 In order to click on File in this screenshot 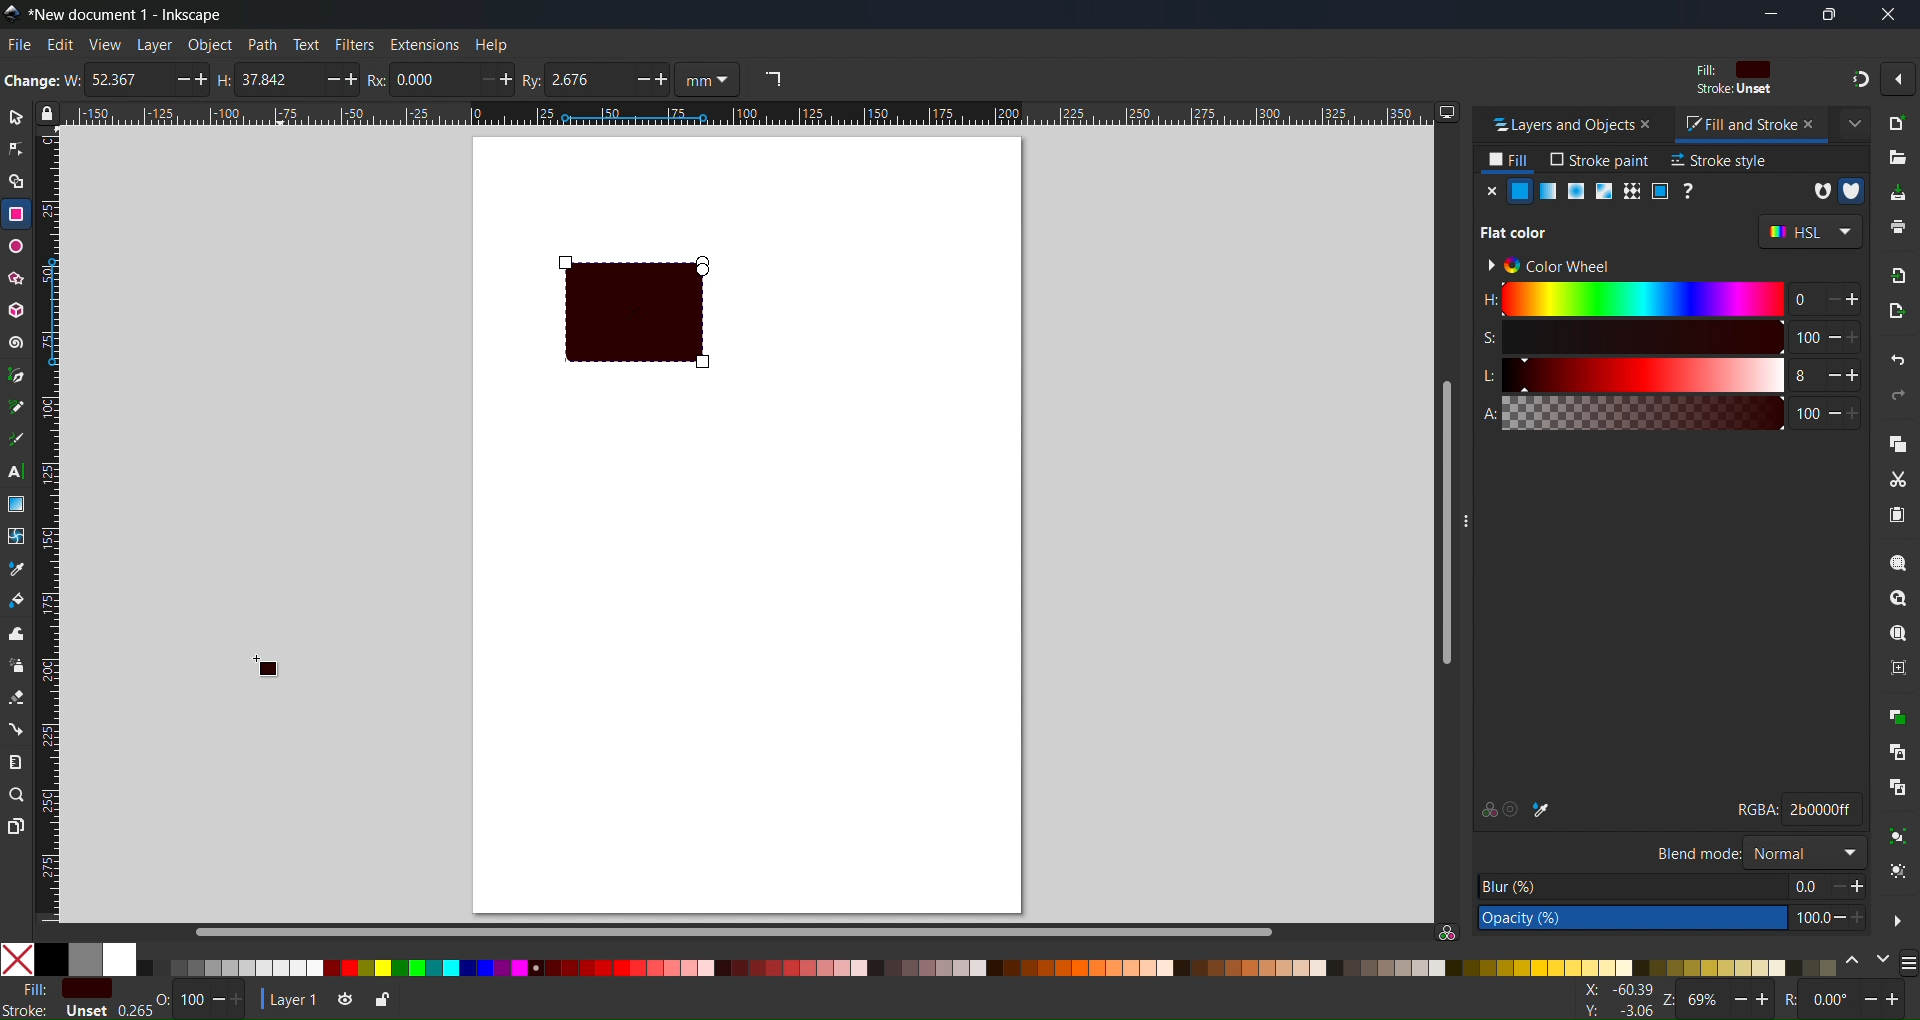, I will do `click(18, 44)`.